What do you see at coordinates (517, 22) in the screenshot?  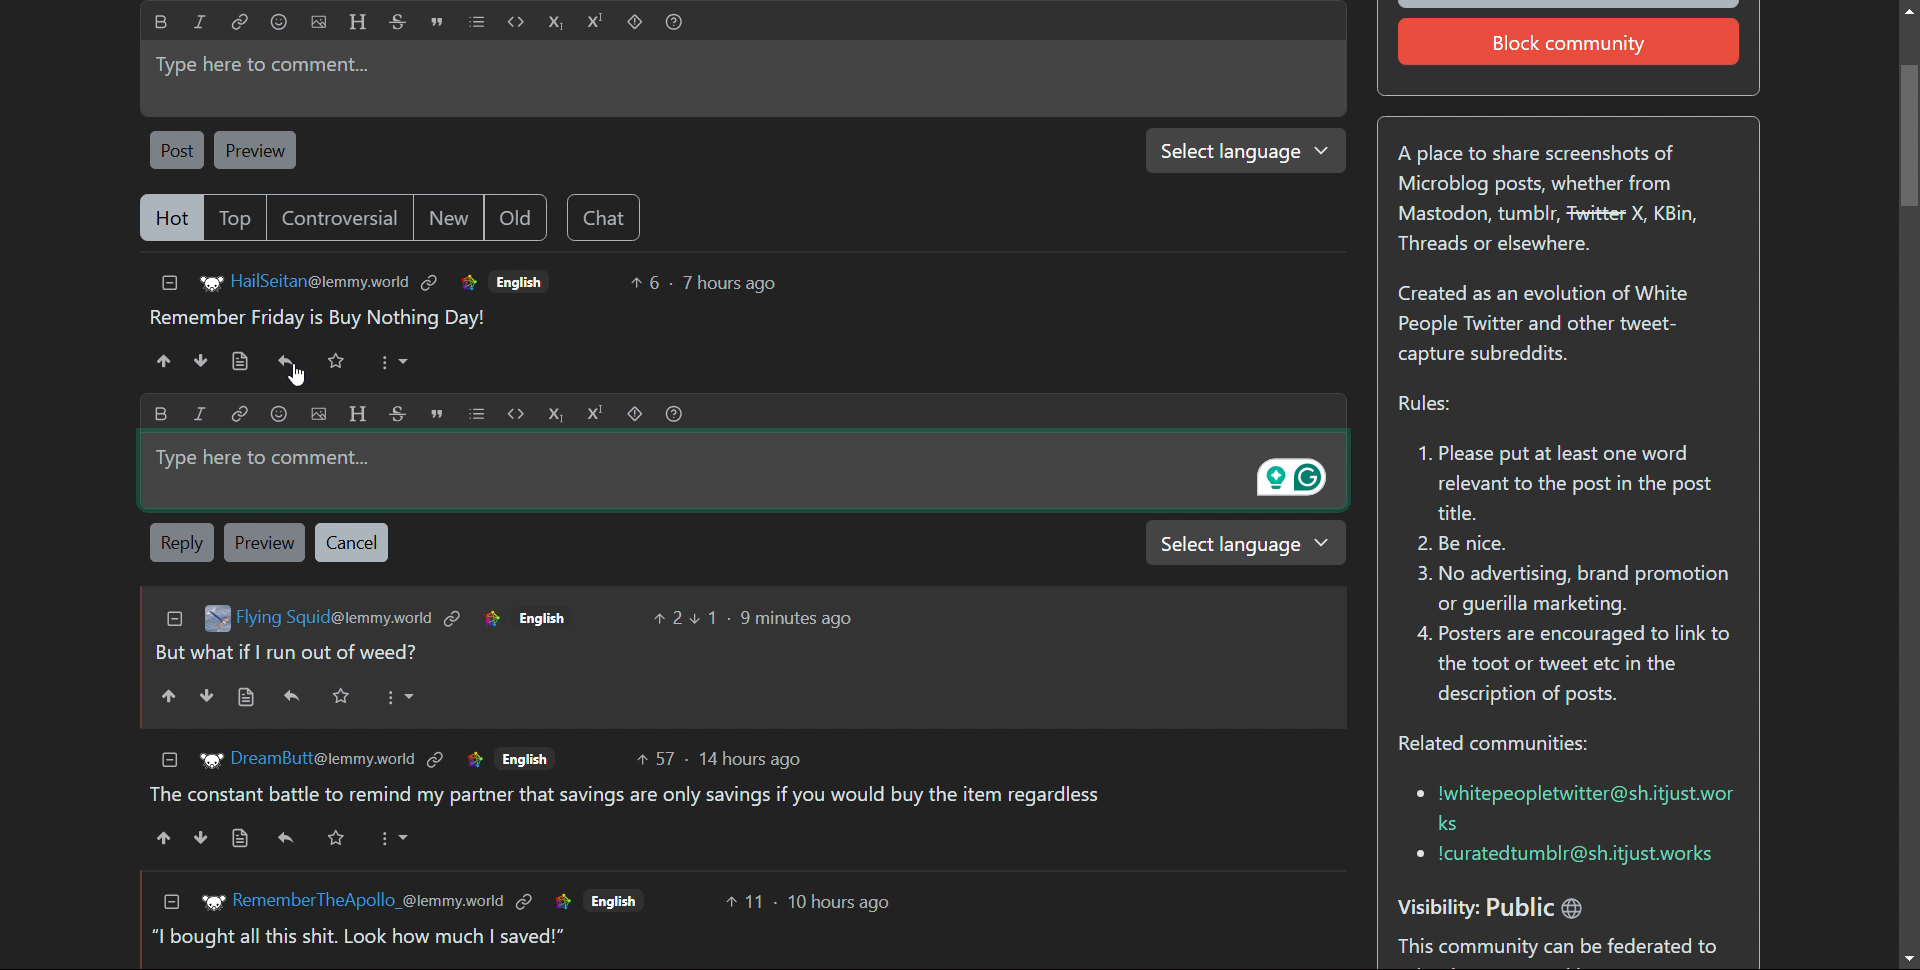 I see `code` at bounding box center [517, 22].